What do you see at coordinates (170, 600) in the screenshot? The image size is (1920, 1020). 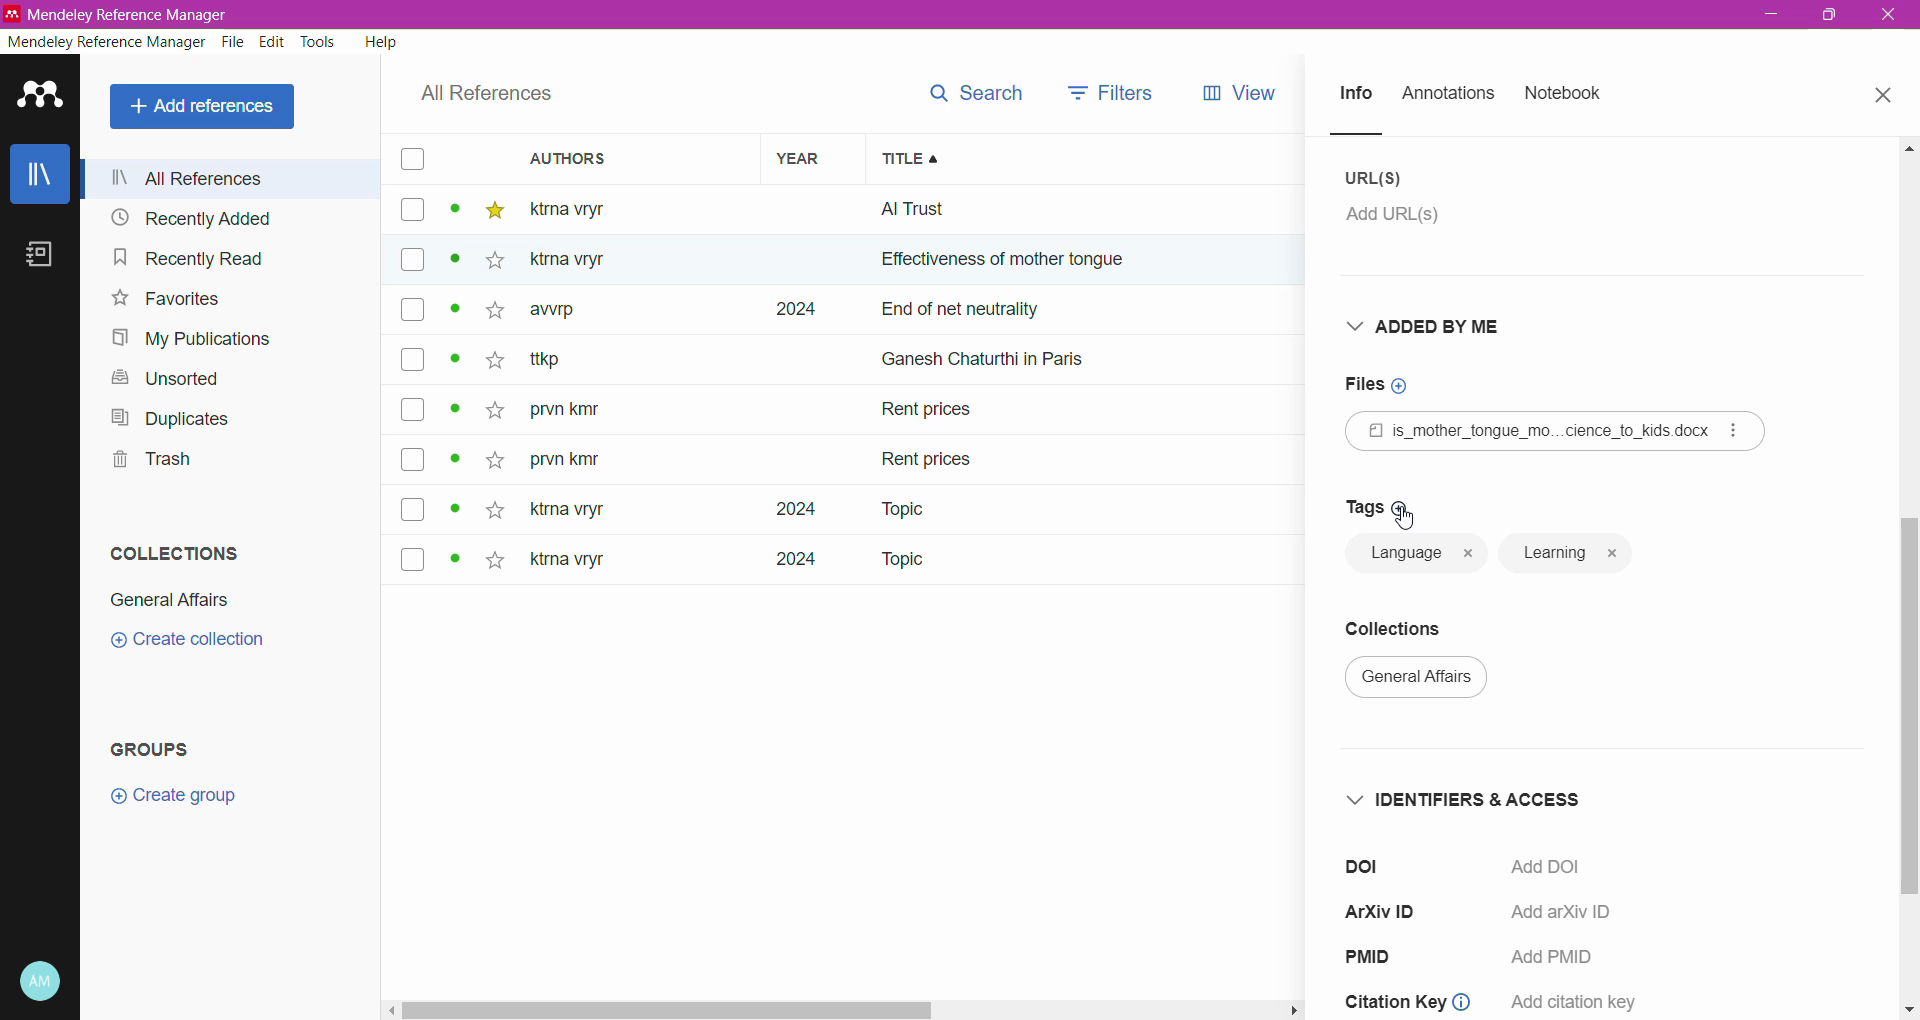 I see `General Affairs` at bounding box center [170, 600].